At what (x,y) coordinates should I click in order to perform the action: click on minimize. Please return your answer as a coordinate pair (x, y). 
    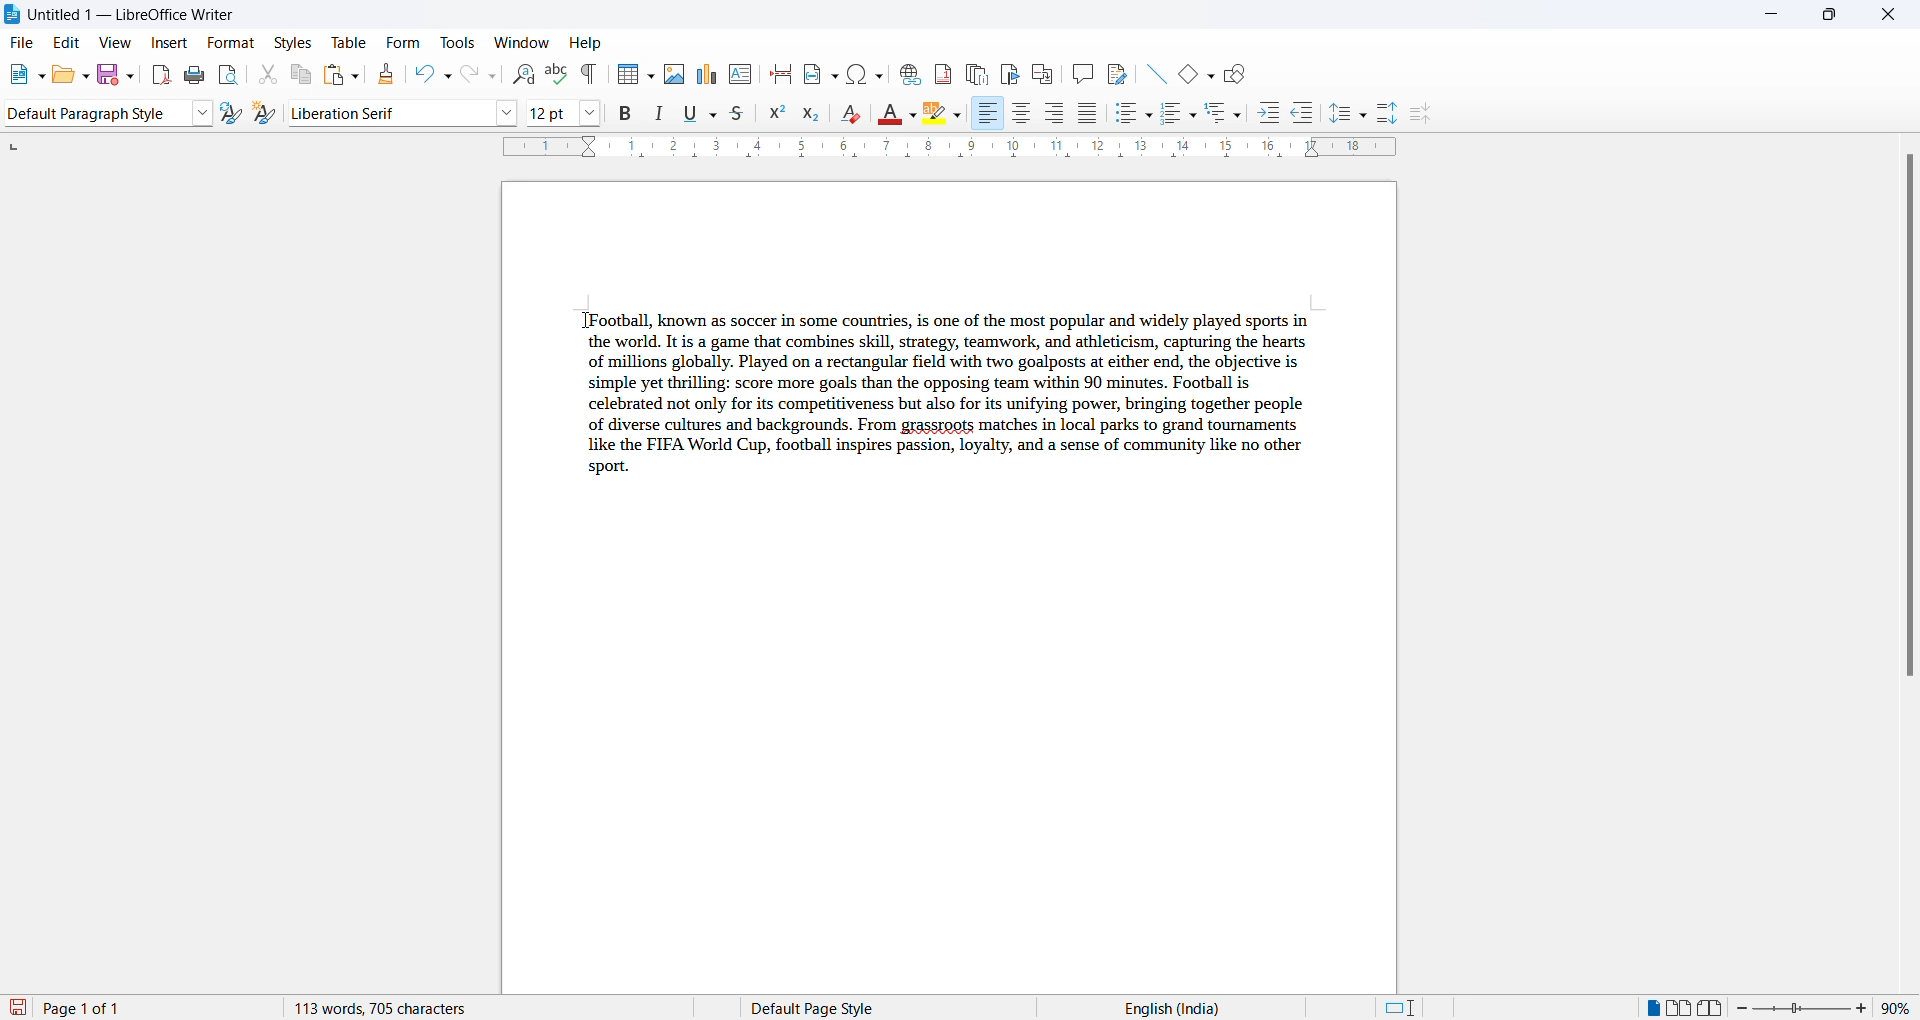
    Looking at the image, I should click on (1762, 15).